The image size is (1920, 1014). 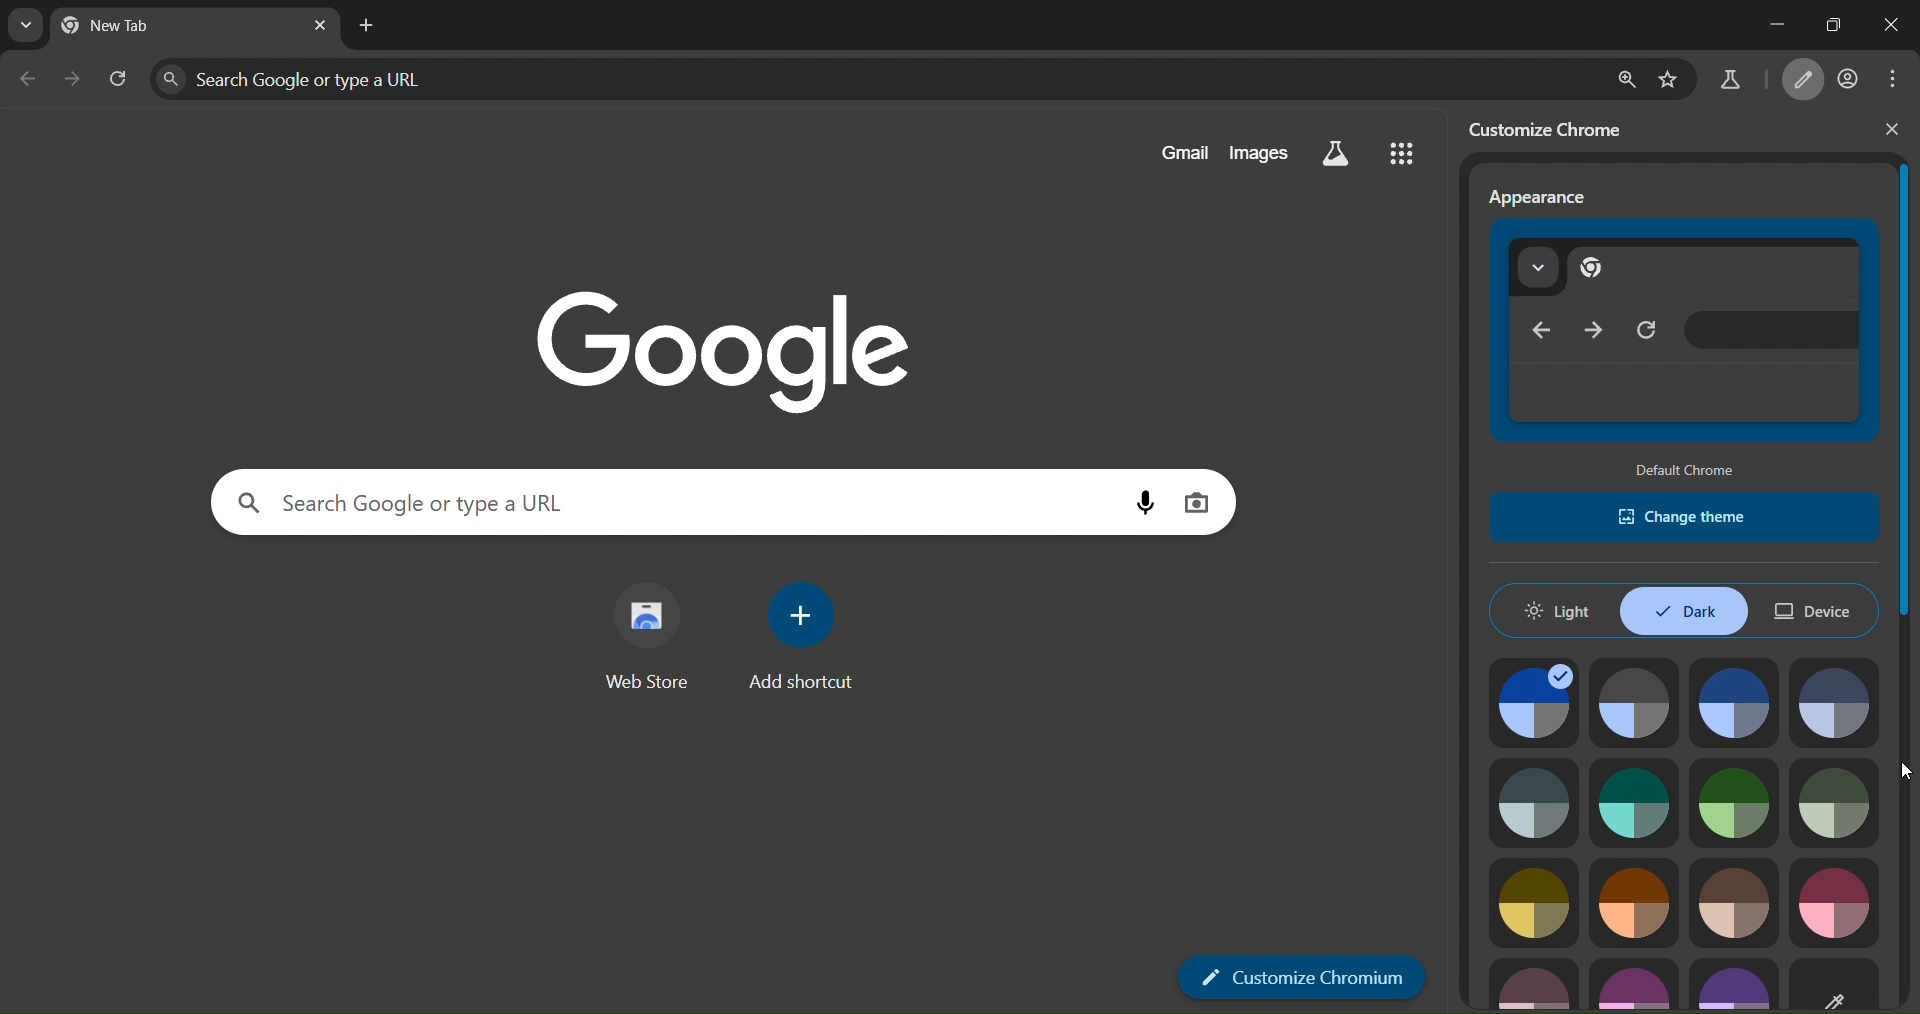 I want to click on reload page, so click(x=120, y=80).